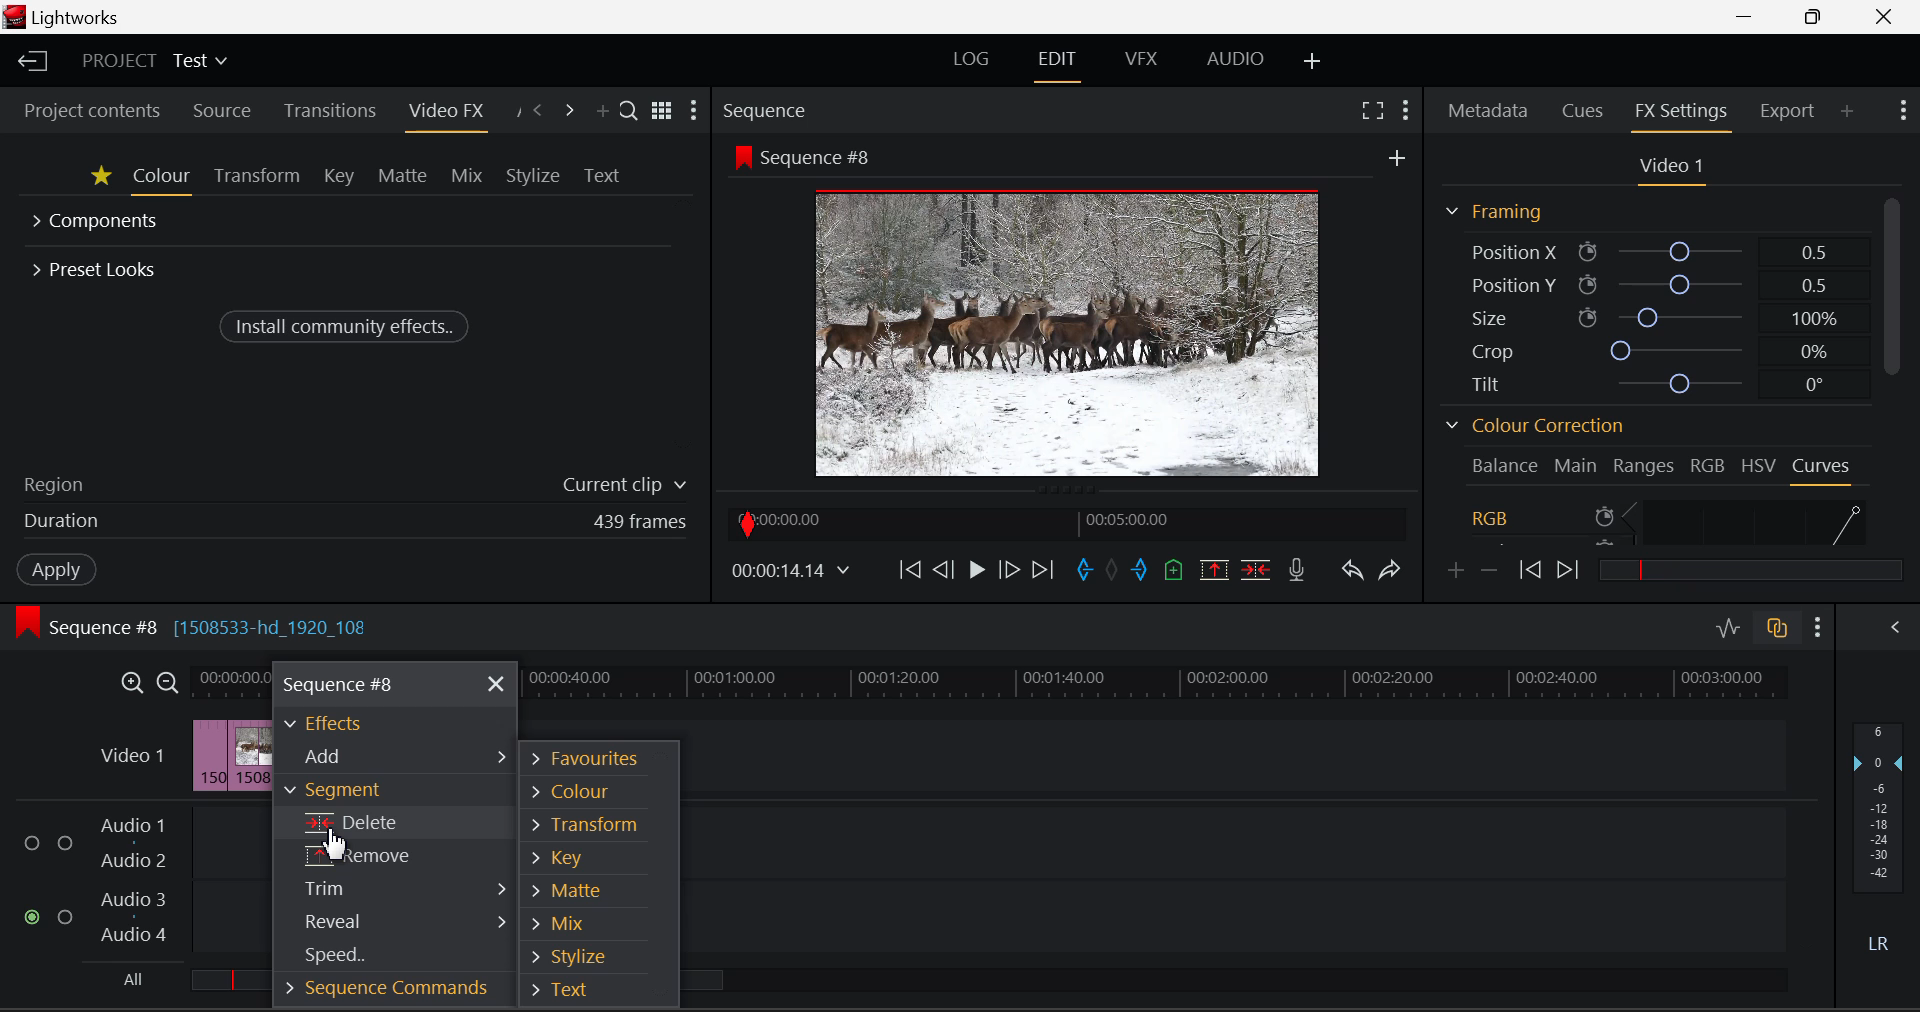 The width and height of the screenshot is (1920, 1012). What do you see at coordinates (1681, 113) in the screenshot?
I see `FX Settings Open` at bounding box center [1681, 113].